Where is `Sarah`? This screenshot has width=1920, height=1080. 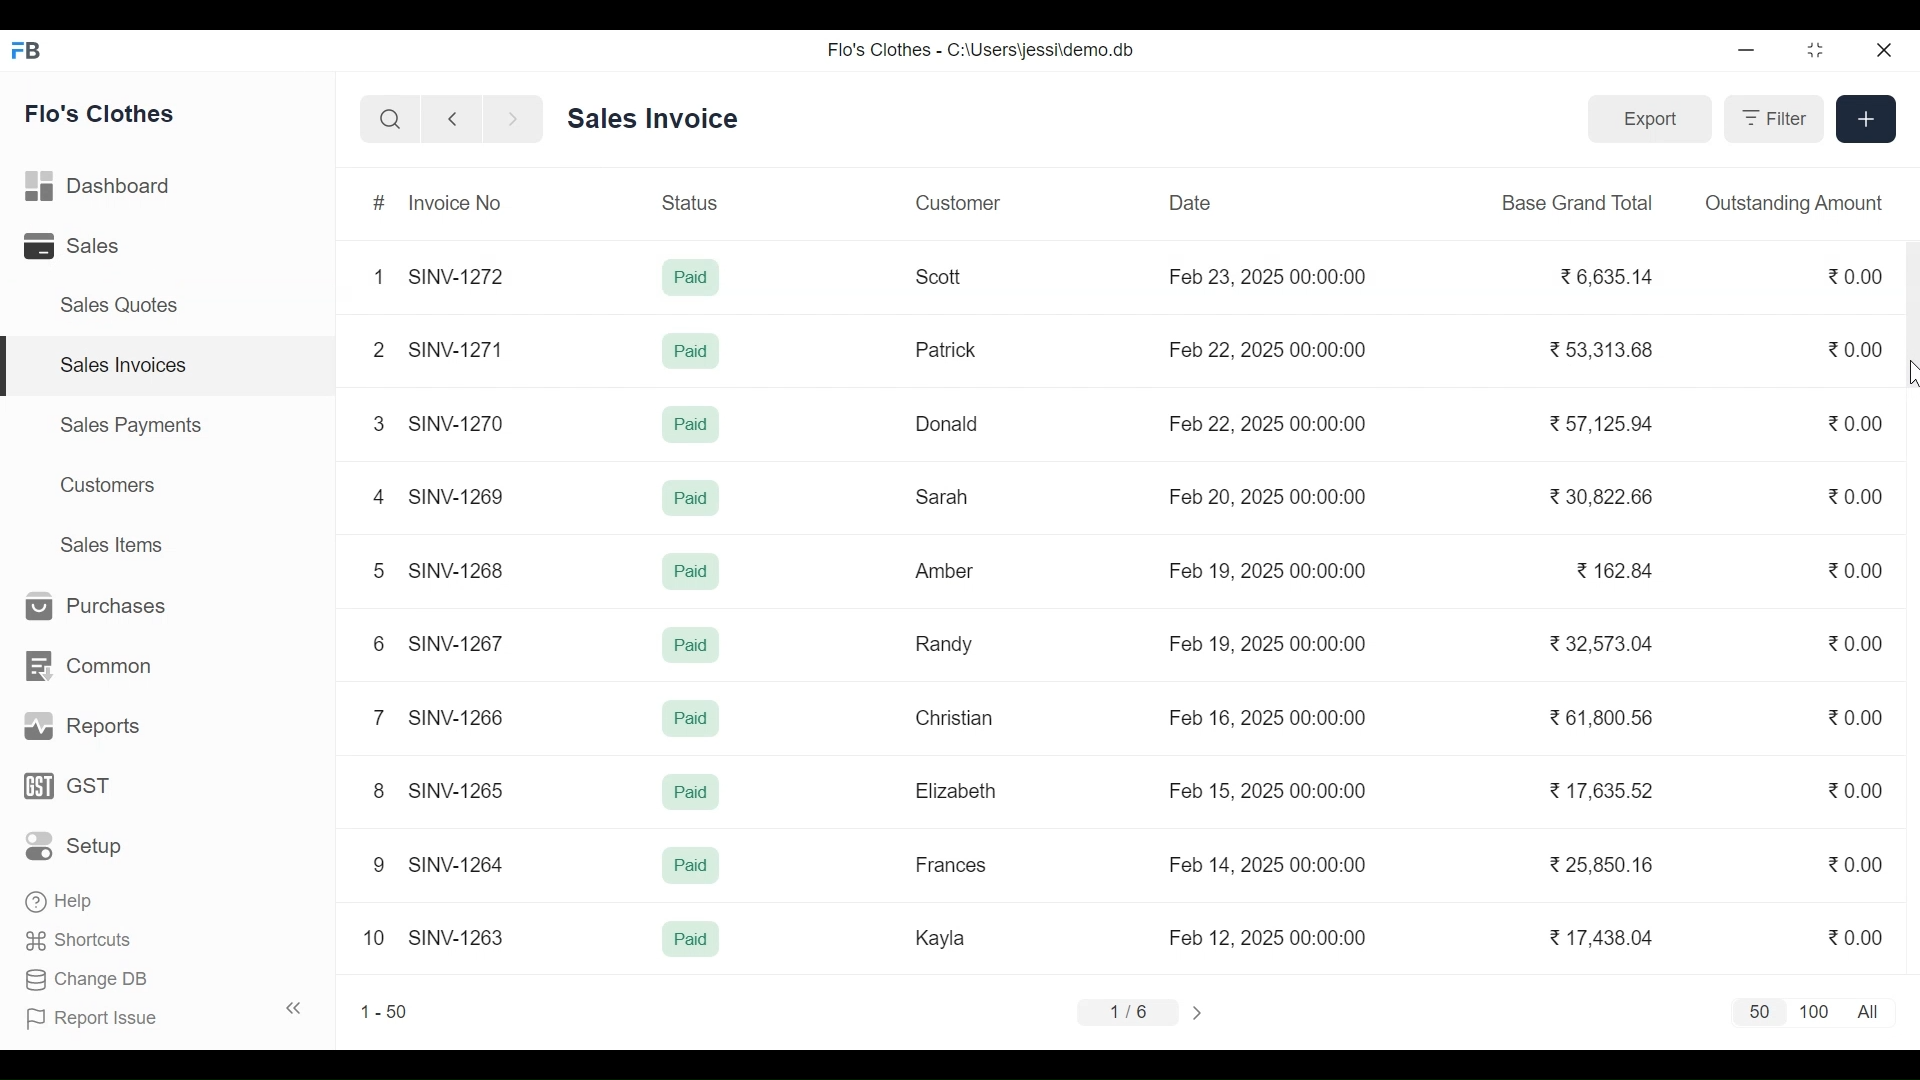 Sarah is located at coordinates (944, 498).